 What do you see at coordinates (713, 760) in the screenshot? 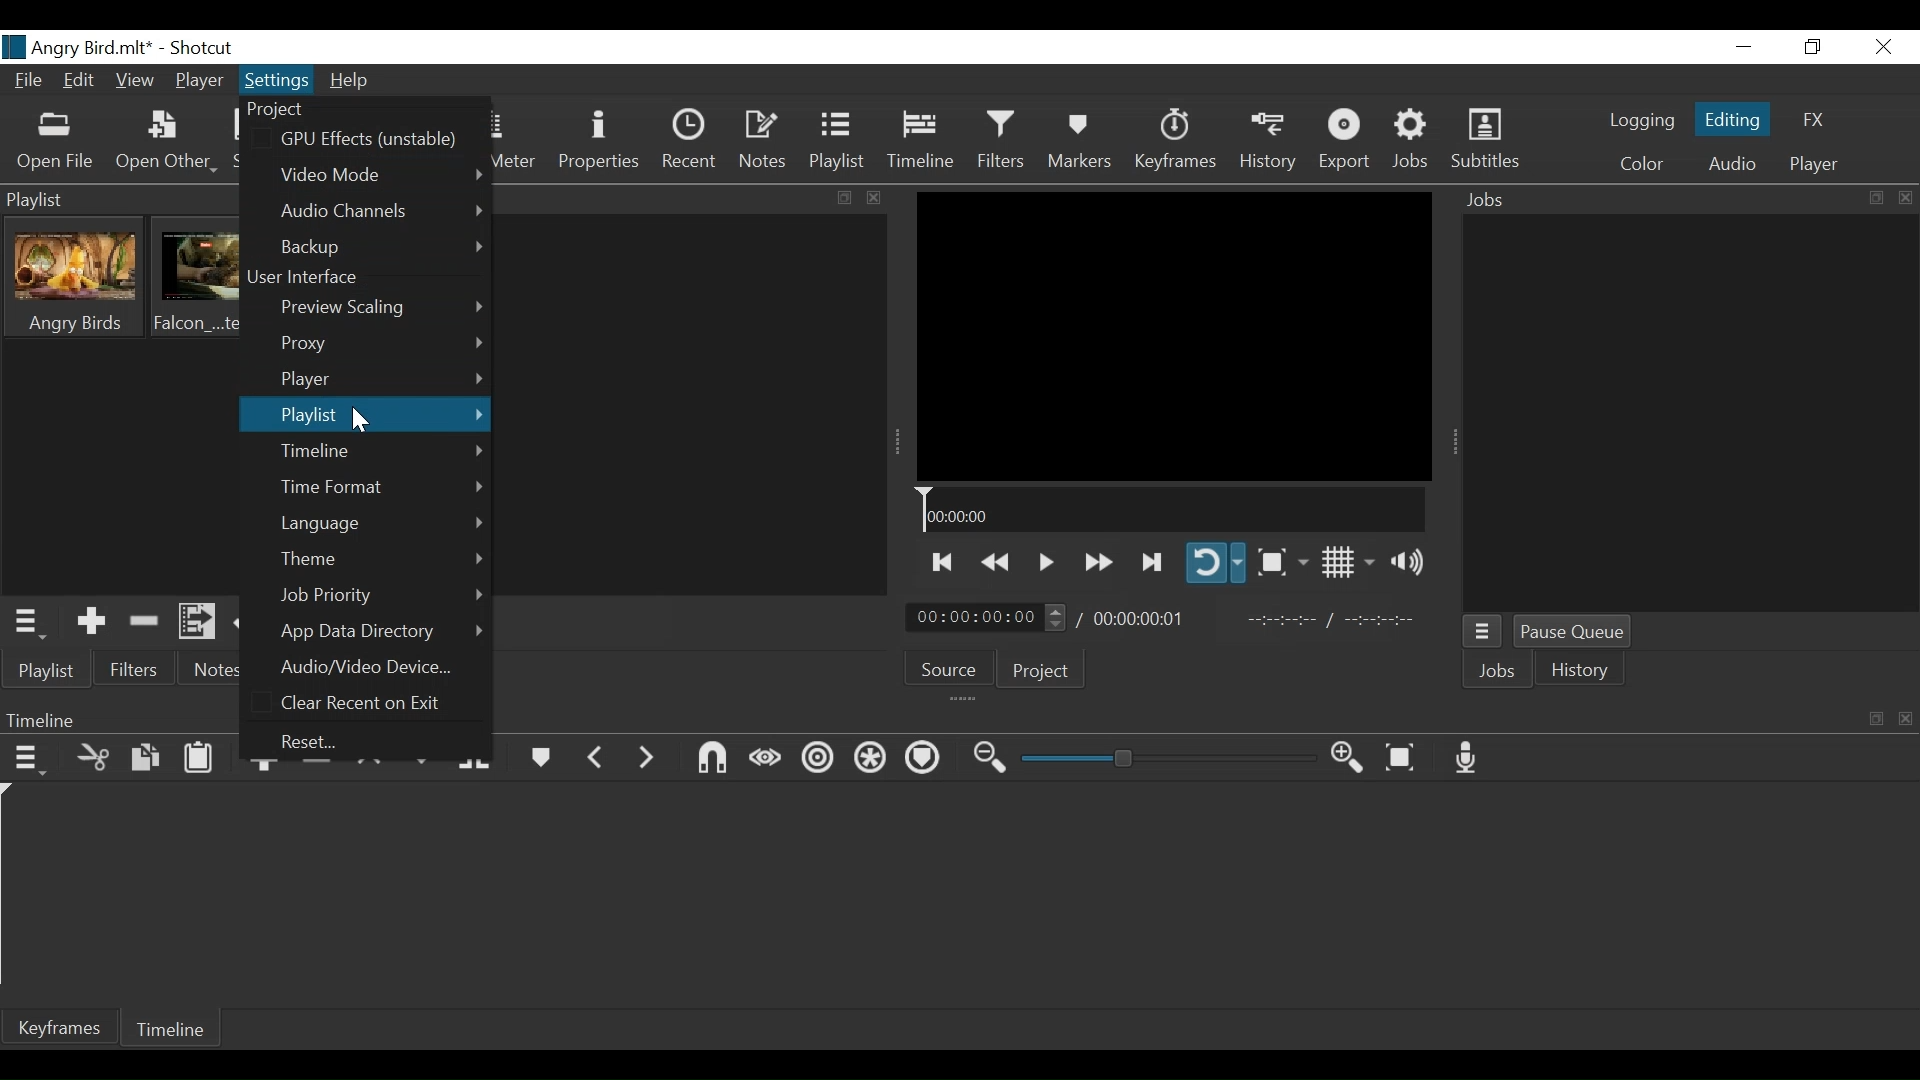
I see `Snap` at bounding box center [713, 760].